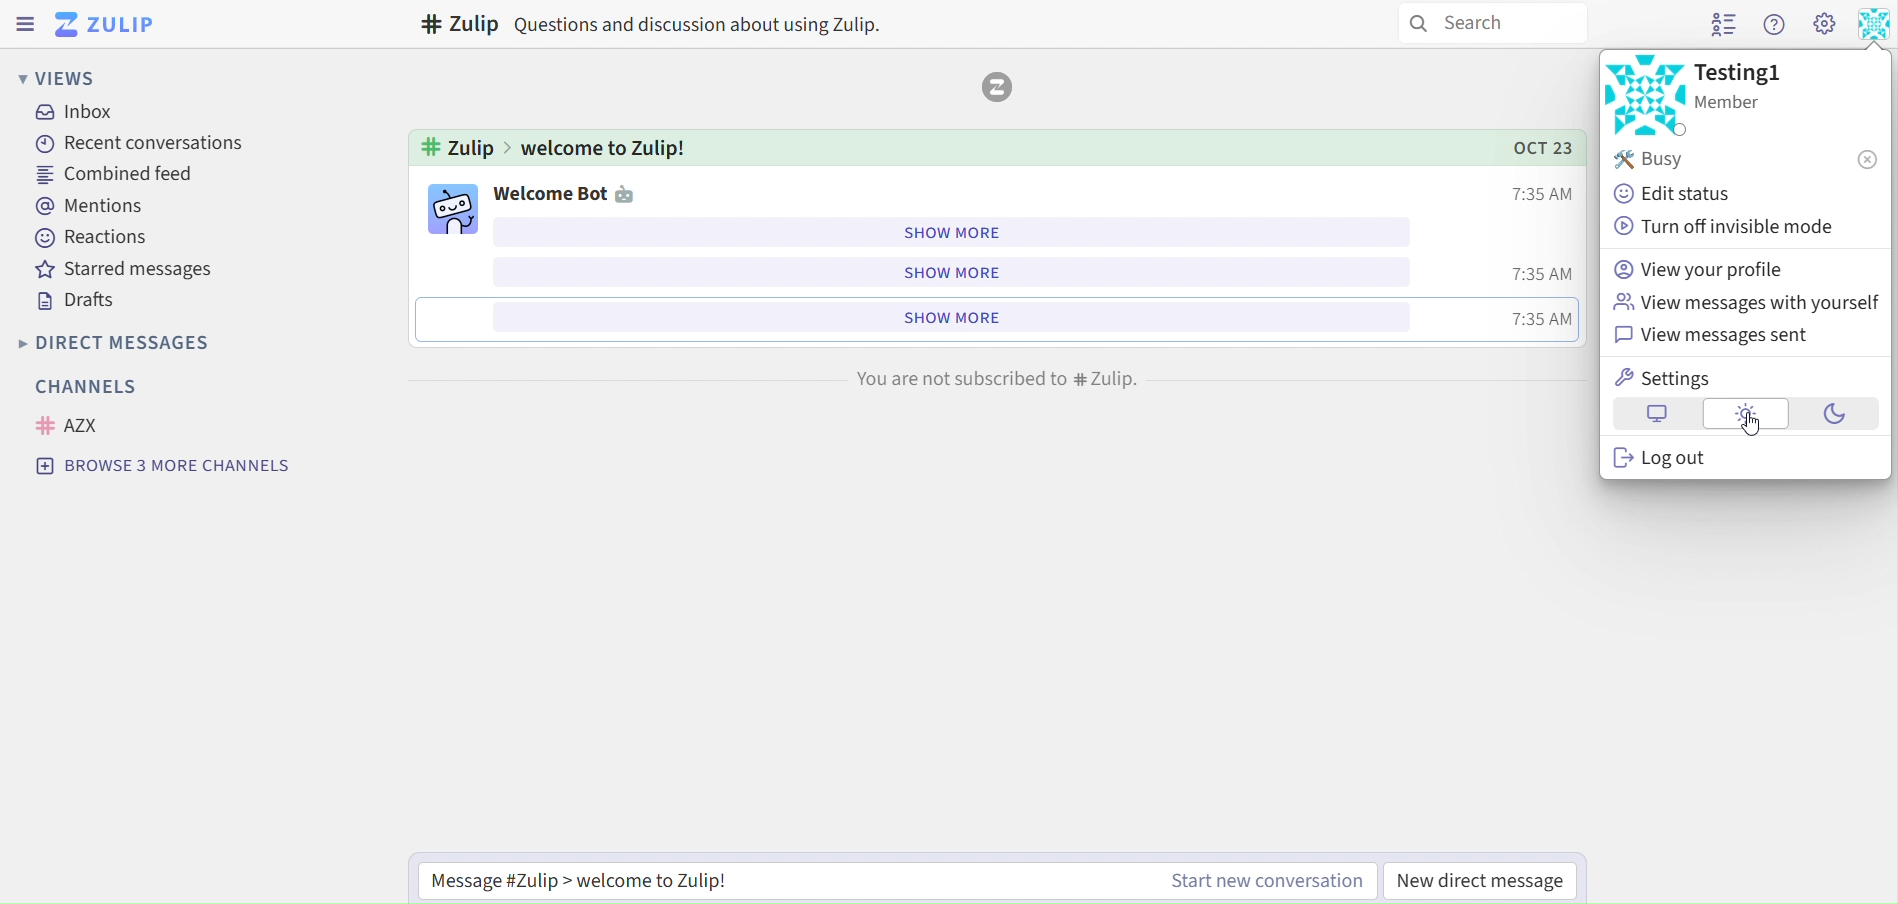 The height and width of the screenshot is (904, 1898). What do you see at coordinates (97, 208) in the screenshot?
I see `mentions` at bounding box center [97, 208].